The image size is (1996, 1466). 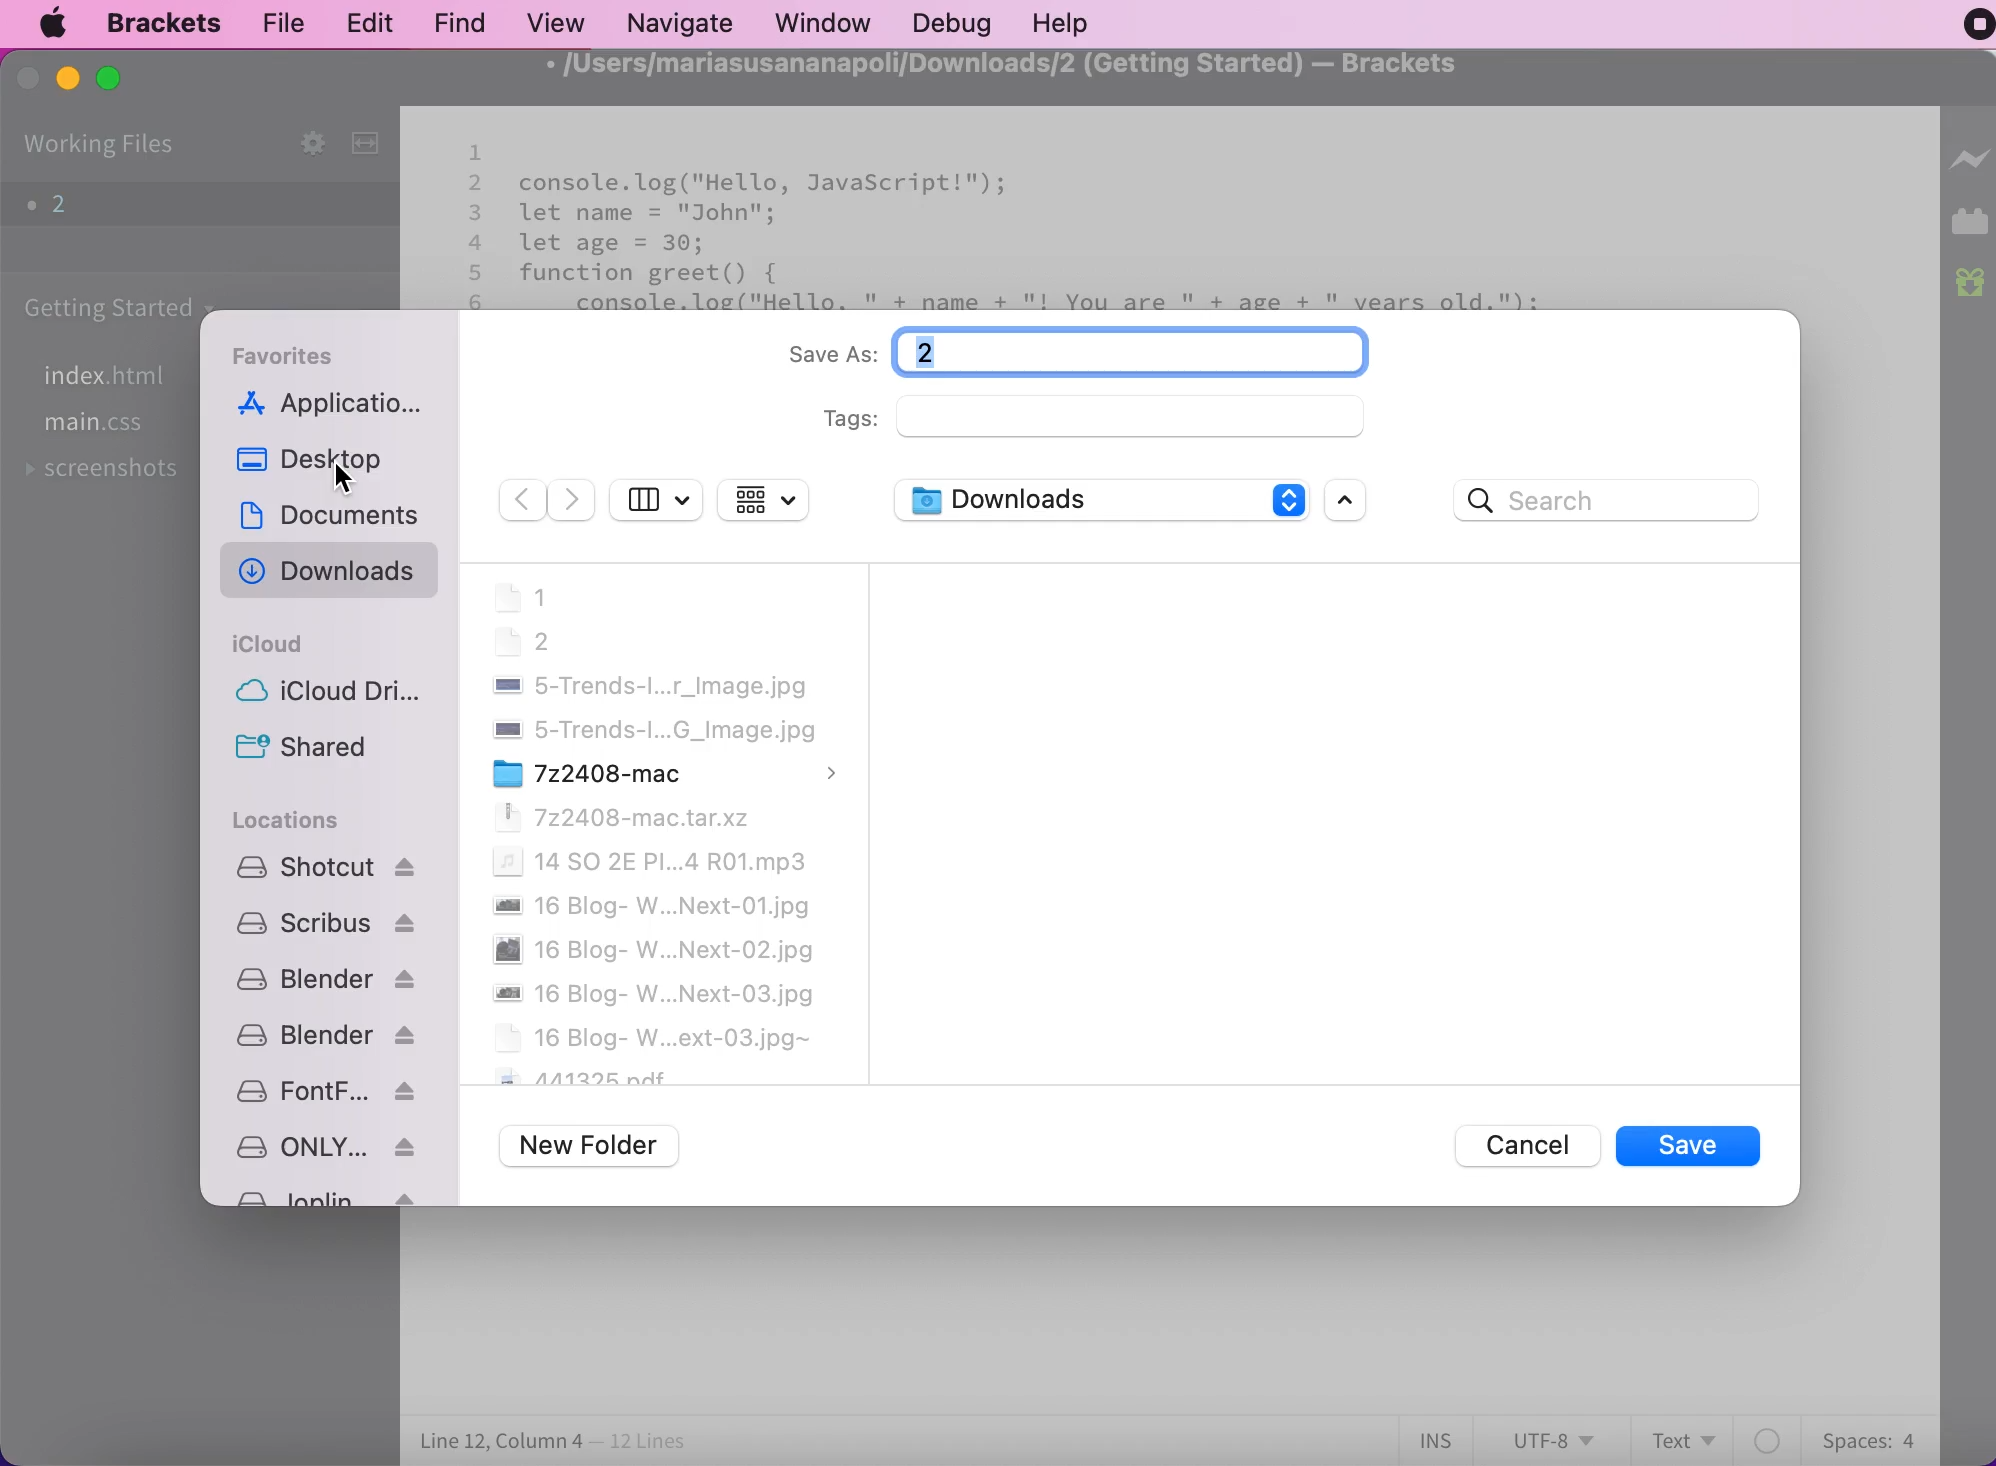 I want to click on 6, so click(x=476, y=303).